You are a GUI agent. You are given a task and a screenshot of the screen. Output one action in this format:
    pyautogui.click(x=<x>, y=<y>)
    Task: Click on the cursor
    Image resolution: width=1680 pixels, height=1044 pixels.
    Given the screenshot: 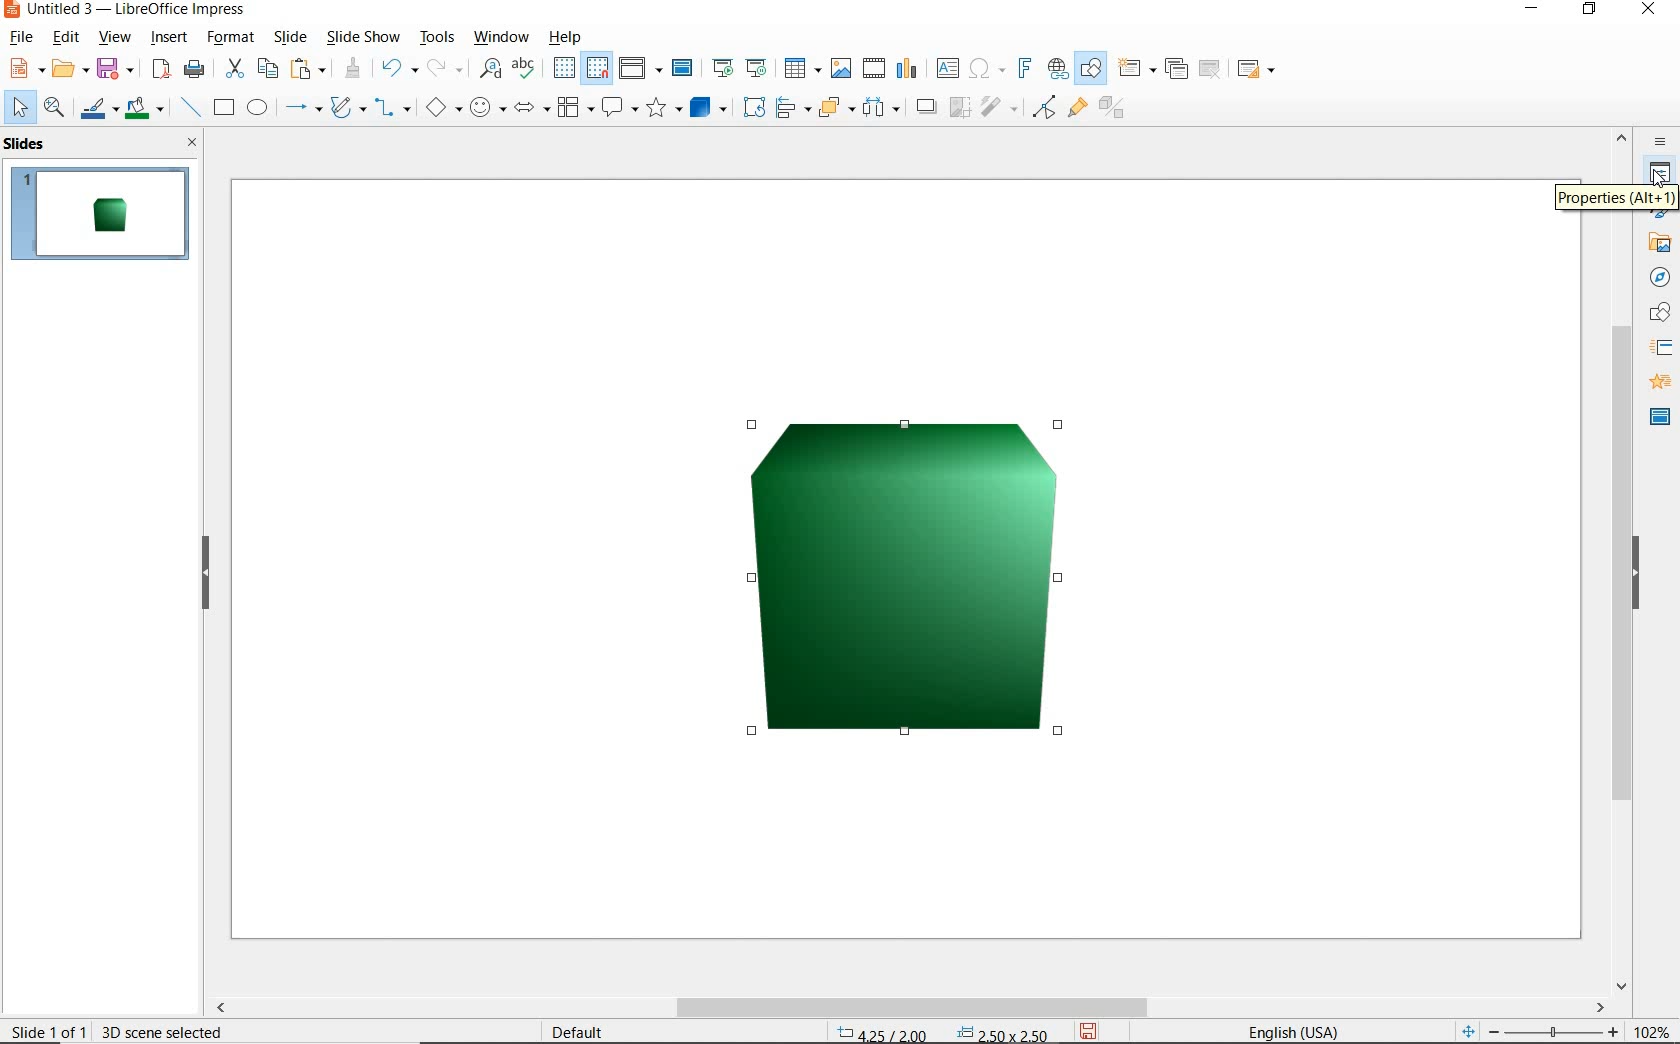 What is the action you would take?
    pyautogui.click(x=1656, y=179)
    